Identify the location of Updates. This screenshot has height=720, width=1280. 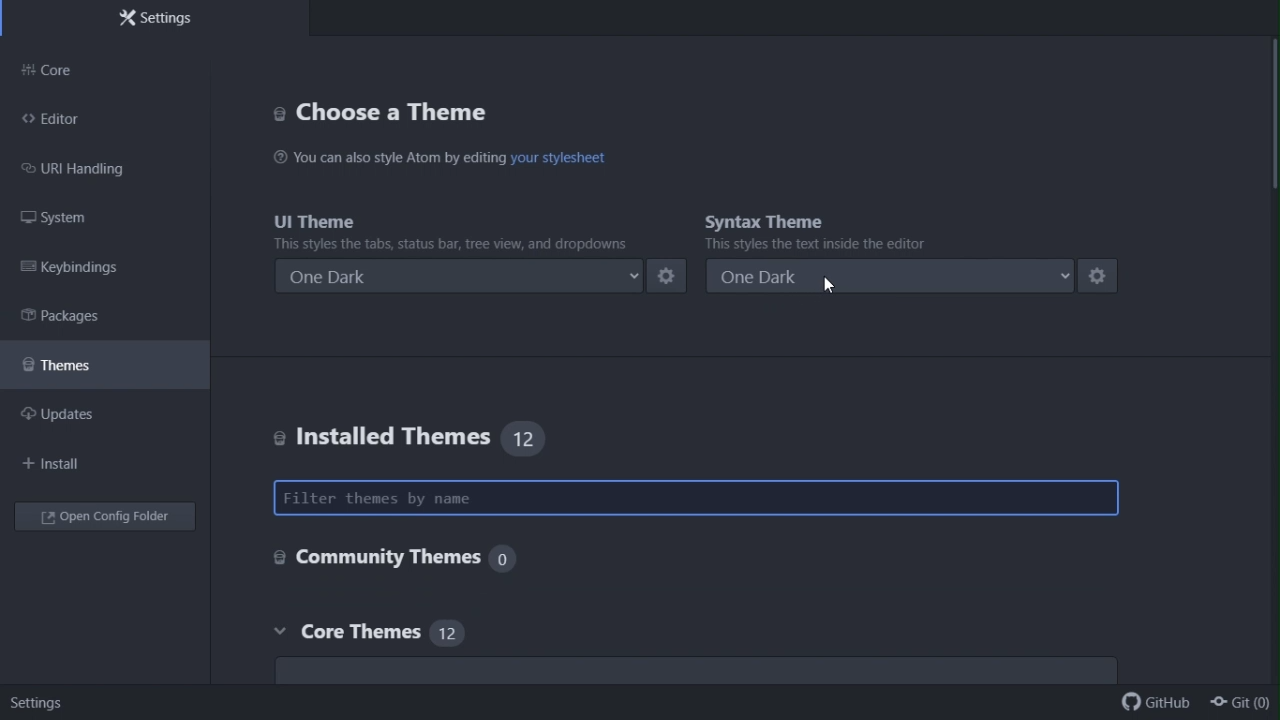
(71, 414).